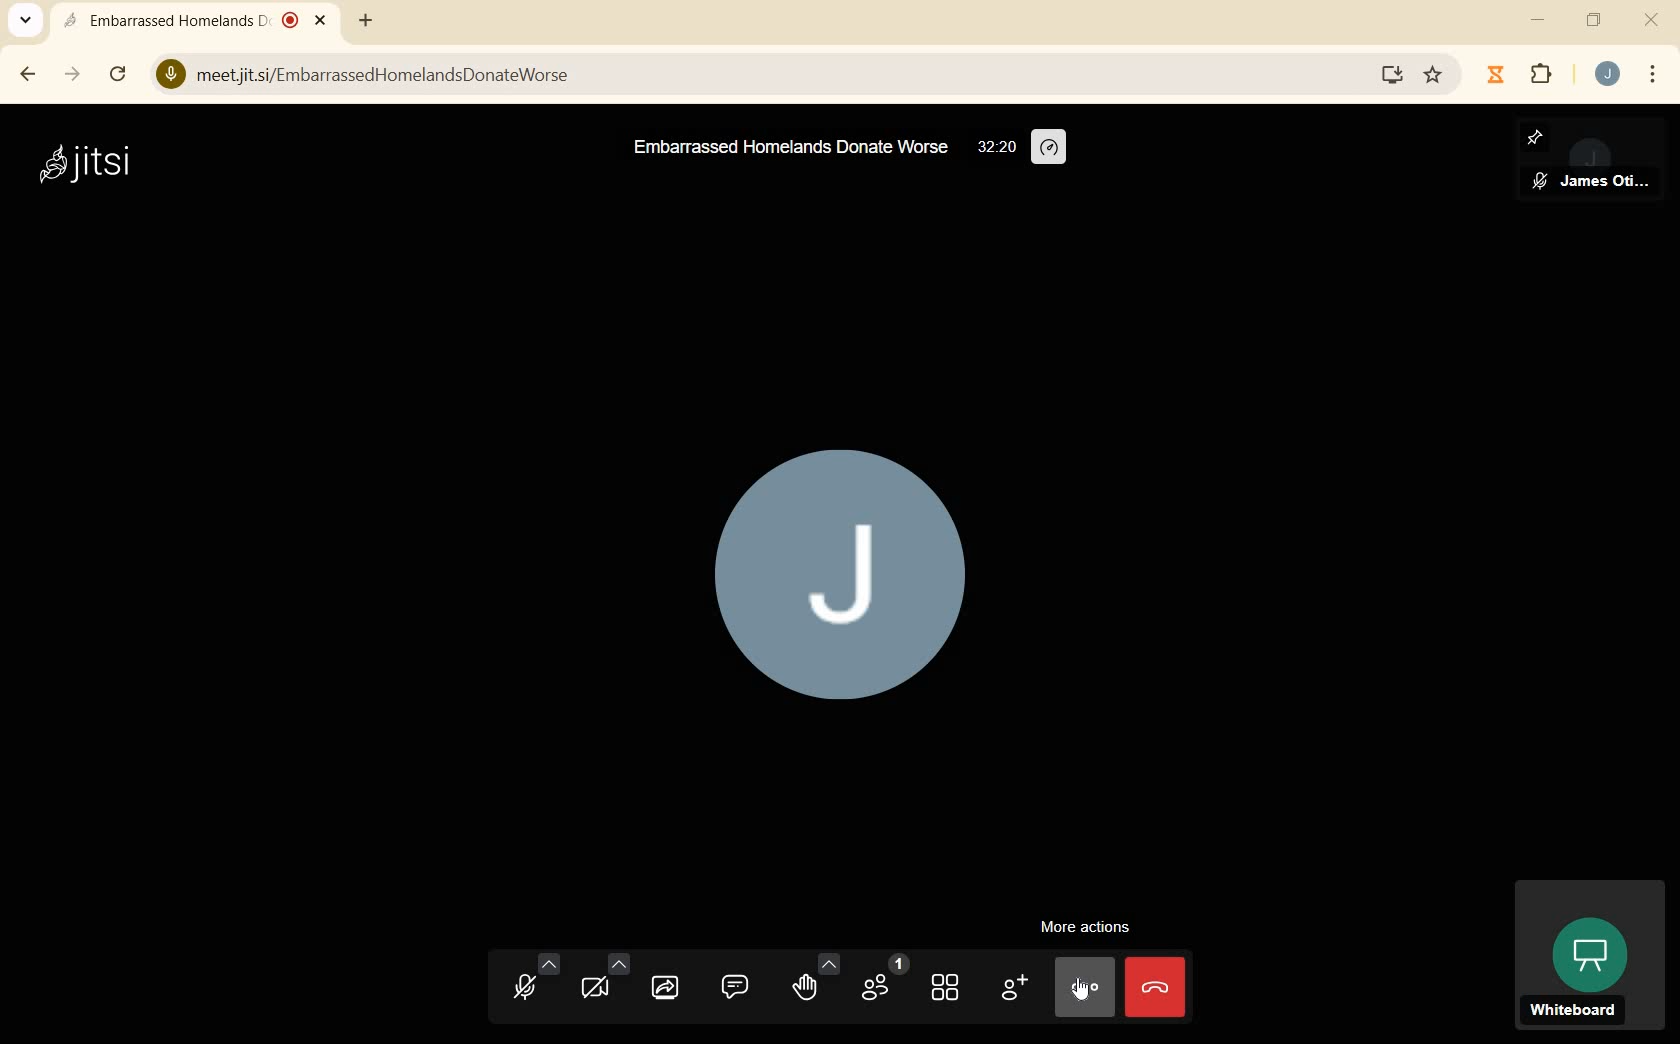 This screenshot has height=1044, width=1680. What do you see at coordinates (1608, 76) in the screenshot?
I see `account` at bounding box center [1608, 76].